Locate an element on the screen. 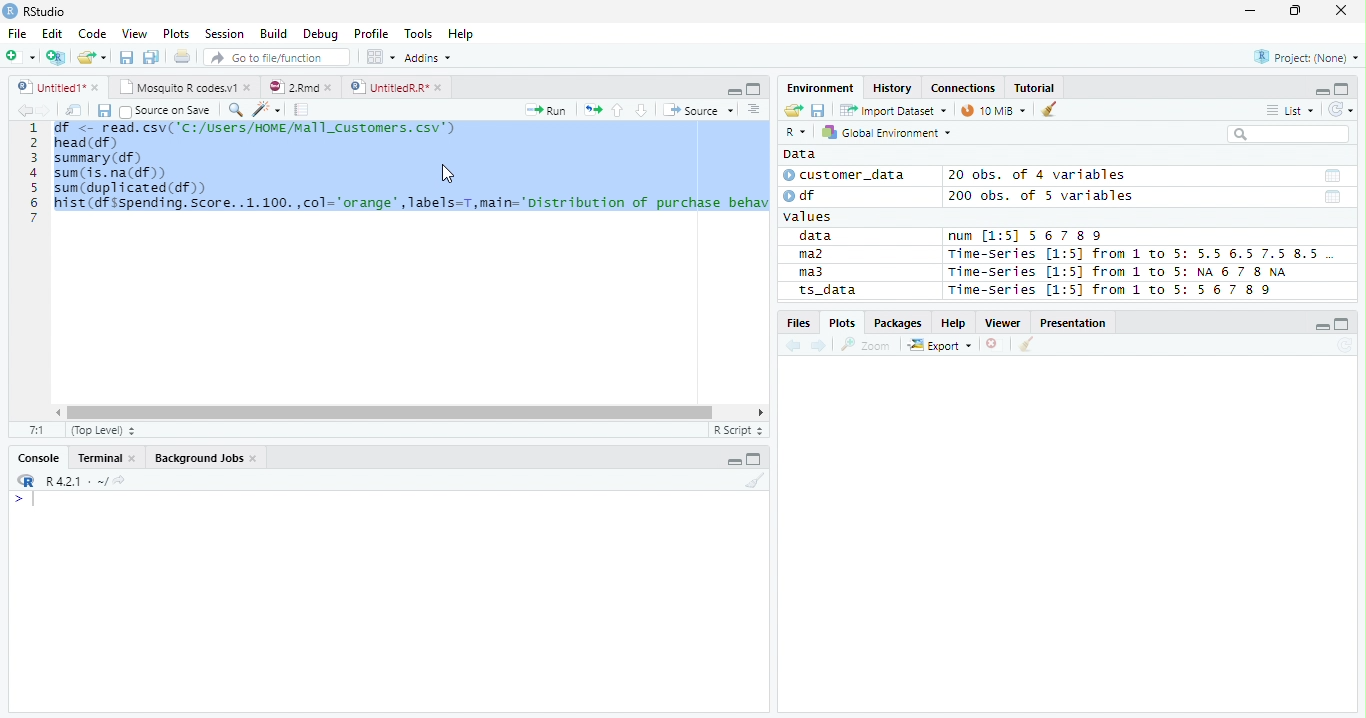 This screenshot has width=1366, height=718. ma3 is located at coordinates (816, 272).